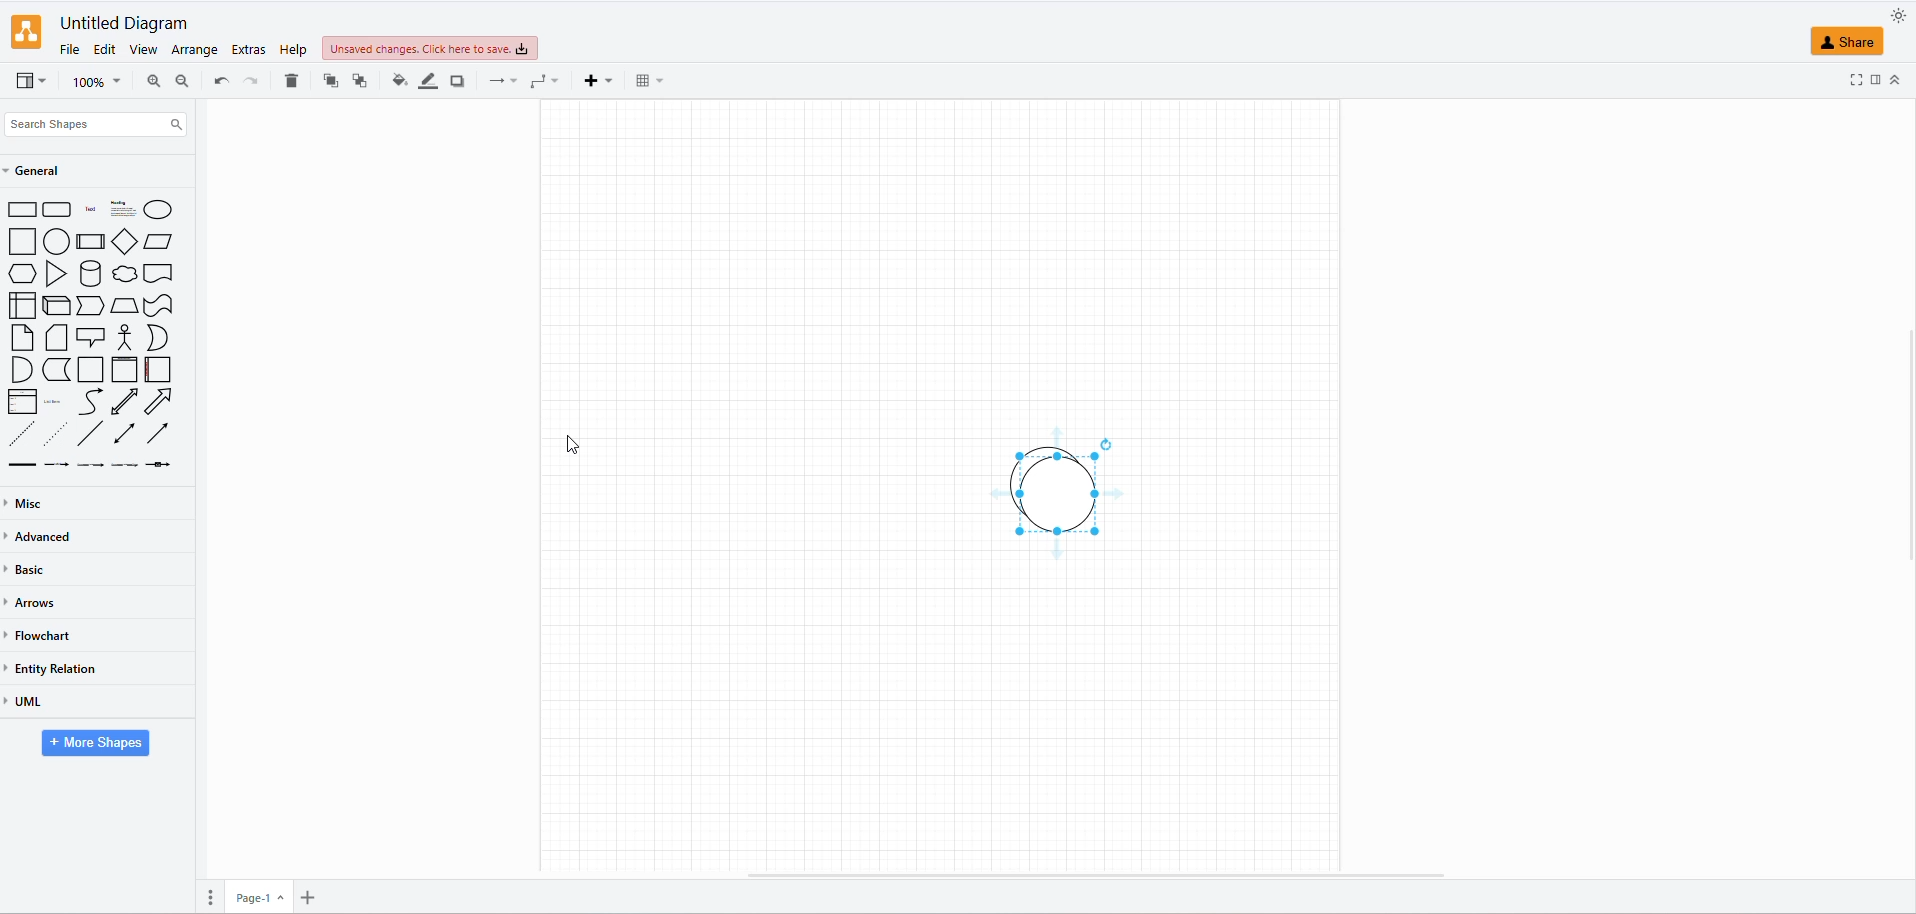 Image resolution: width=1916 pixels, height=914 pixels. What do you see at coordinates (155, 434) in the screenshot?
I see `DIRECTIONAL CONNECTOR` at bounding box center [155, 434].